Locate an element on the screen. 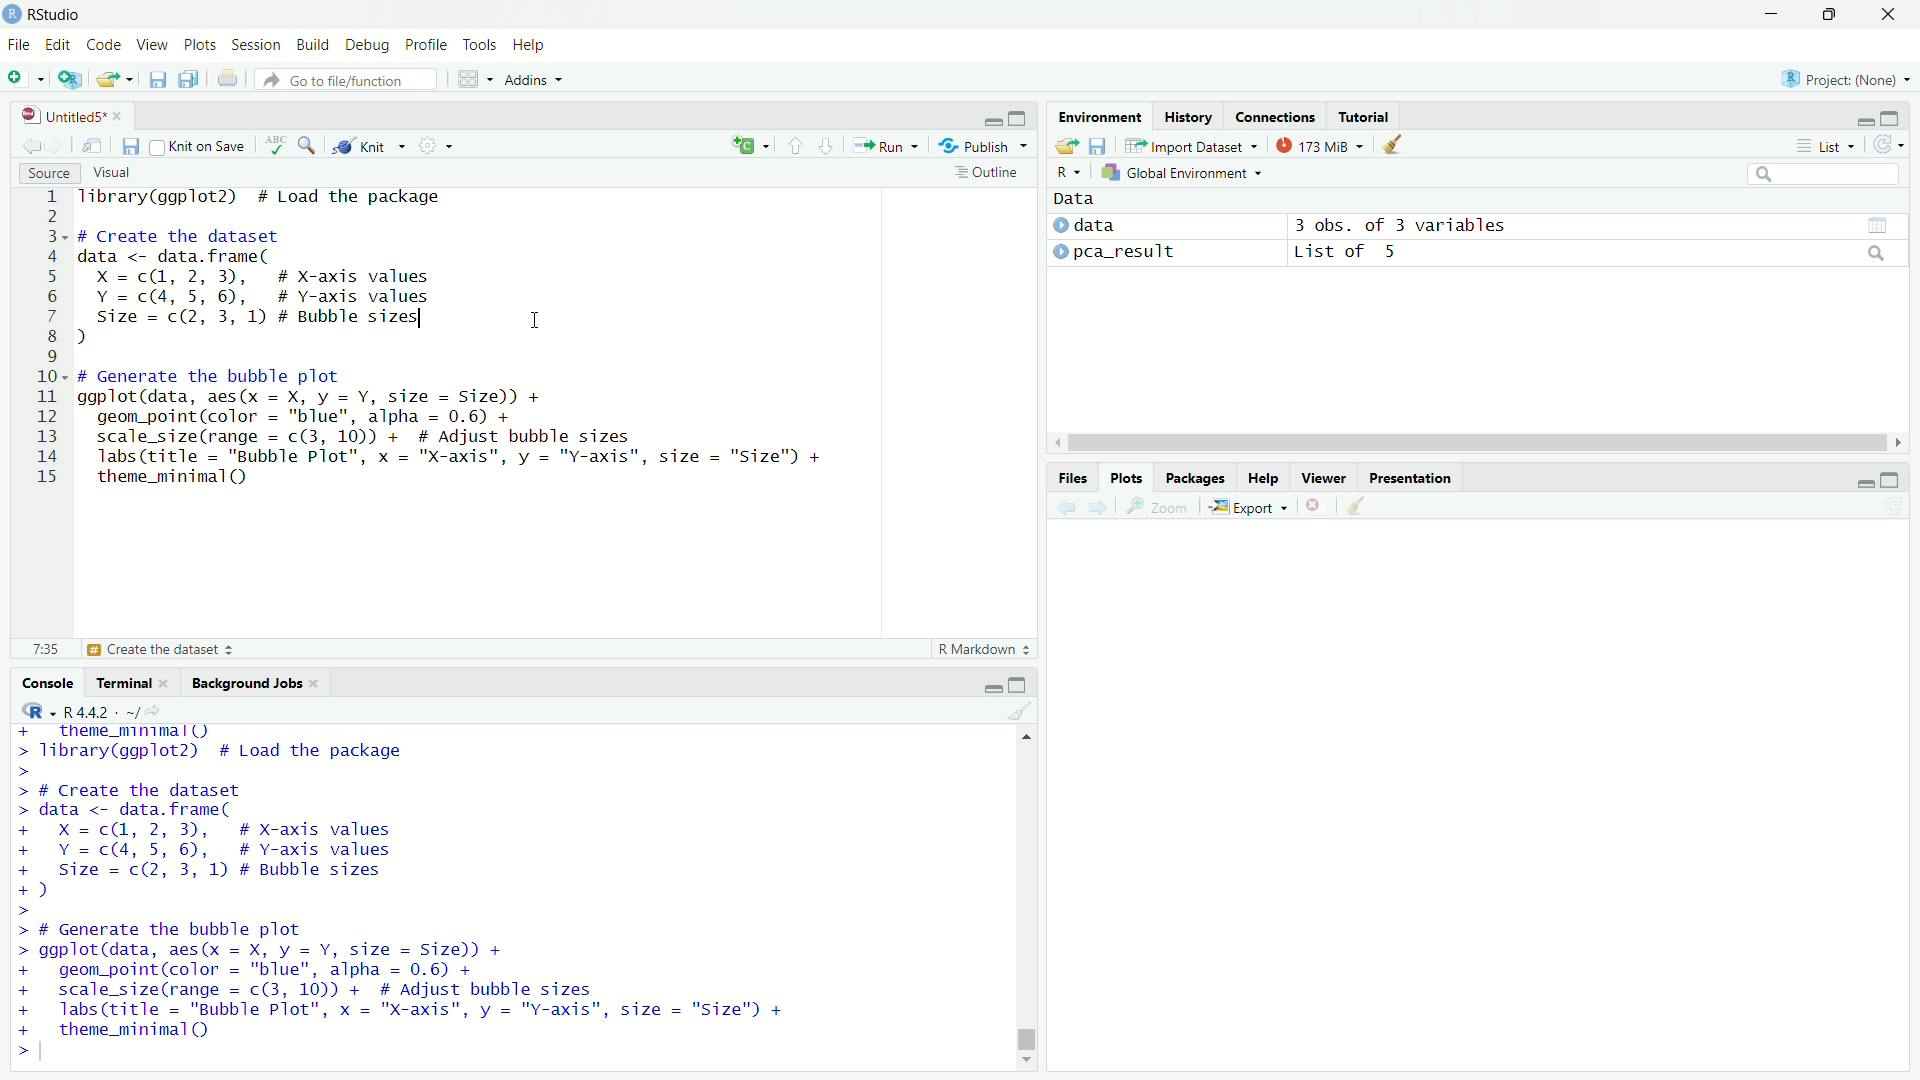 The image size is (1920, 1080). plots is located at coordinates (1129, 478).